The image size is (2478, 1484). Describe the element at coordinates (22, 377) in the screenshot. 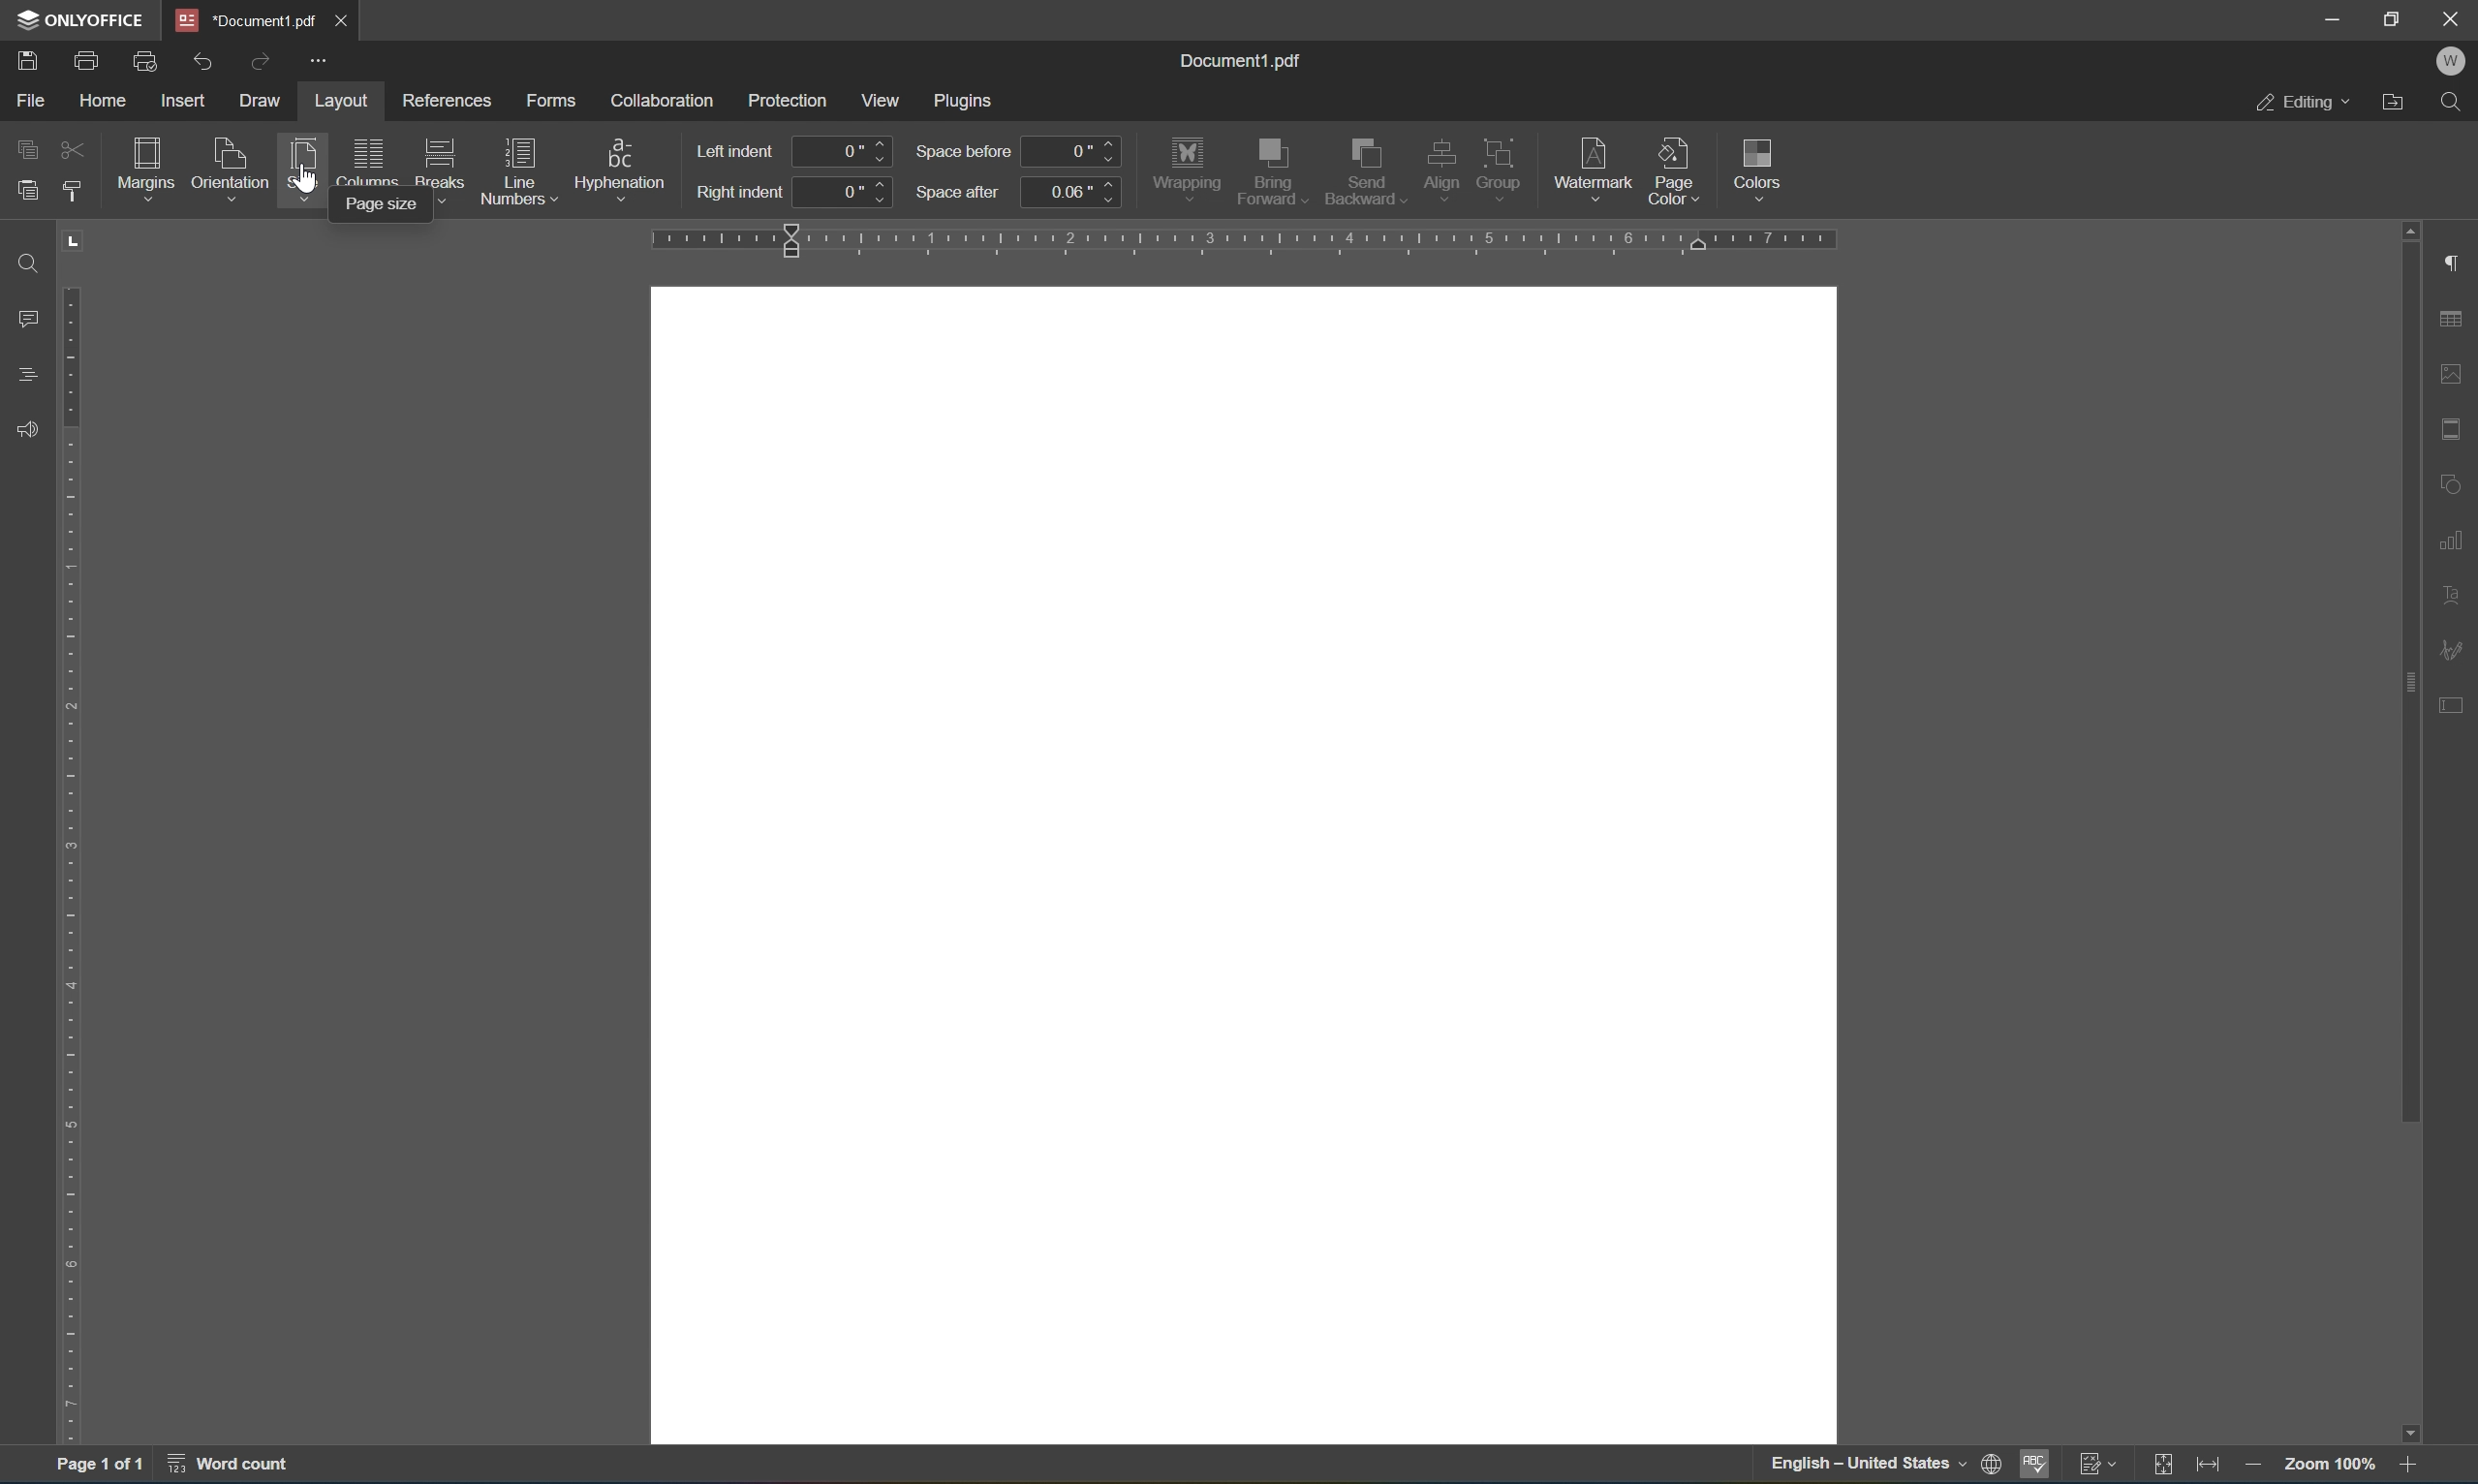

I see `headings` at that location.